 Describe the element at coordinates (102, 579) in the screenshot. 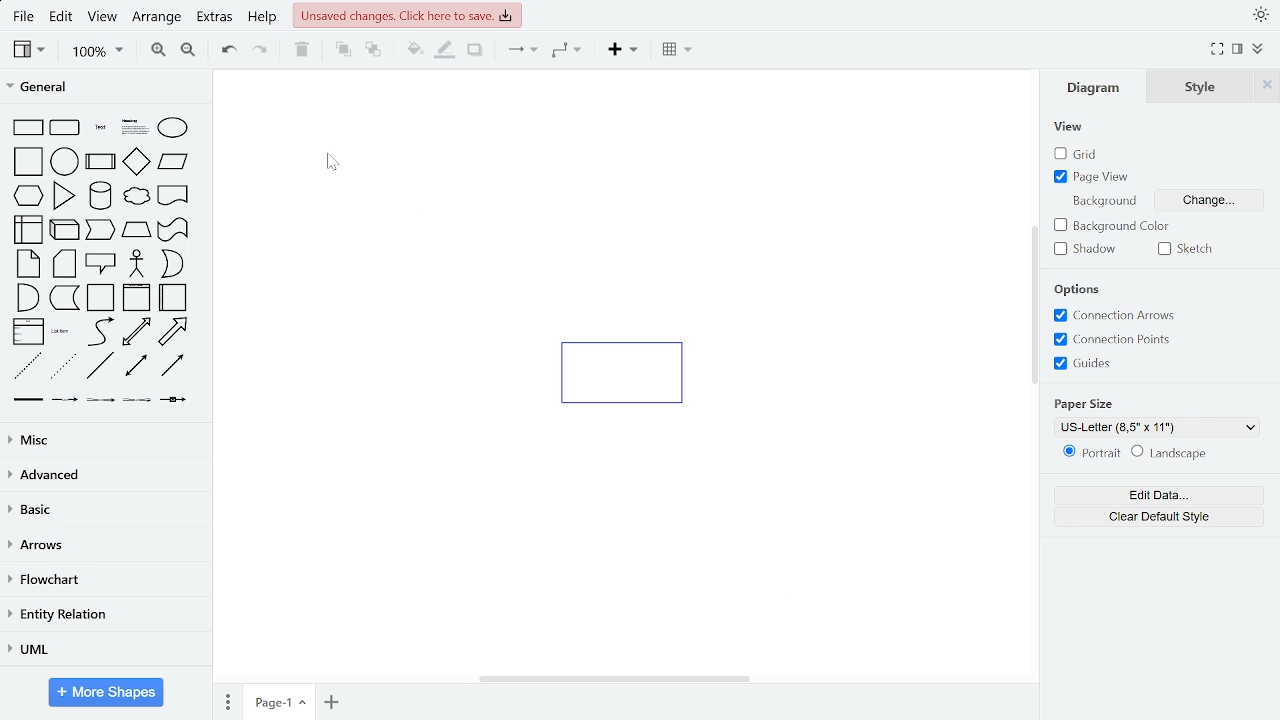

I see `flowchart` at that location.